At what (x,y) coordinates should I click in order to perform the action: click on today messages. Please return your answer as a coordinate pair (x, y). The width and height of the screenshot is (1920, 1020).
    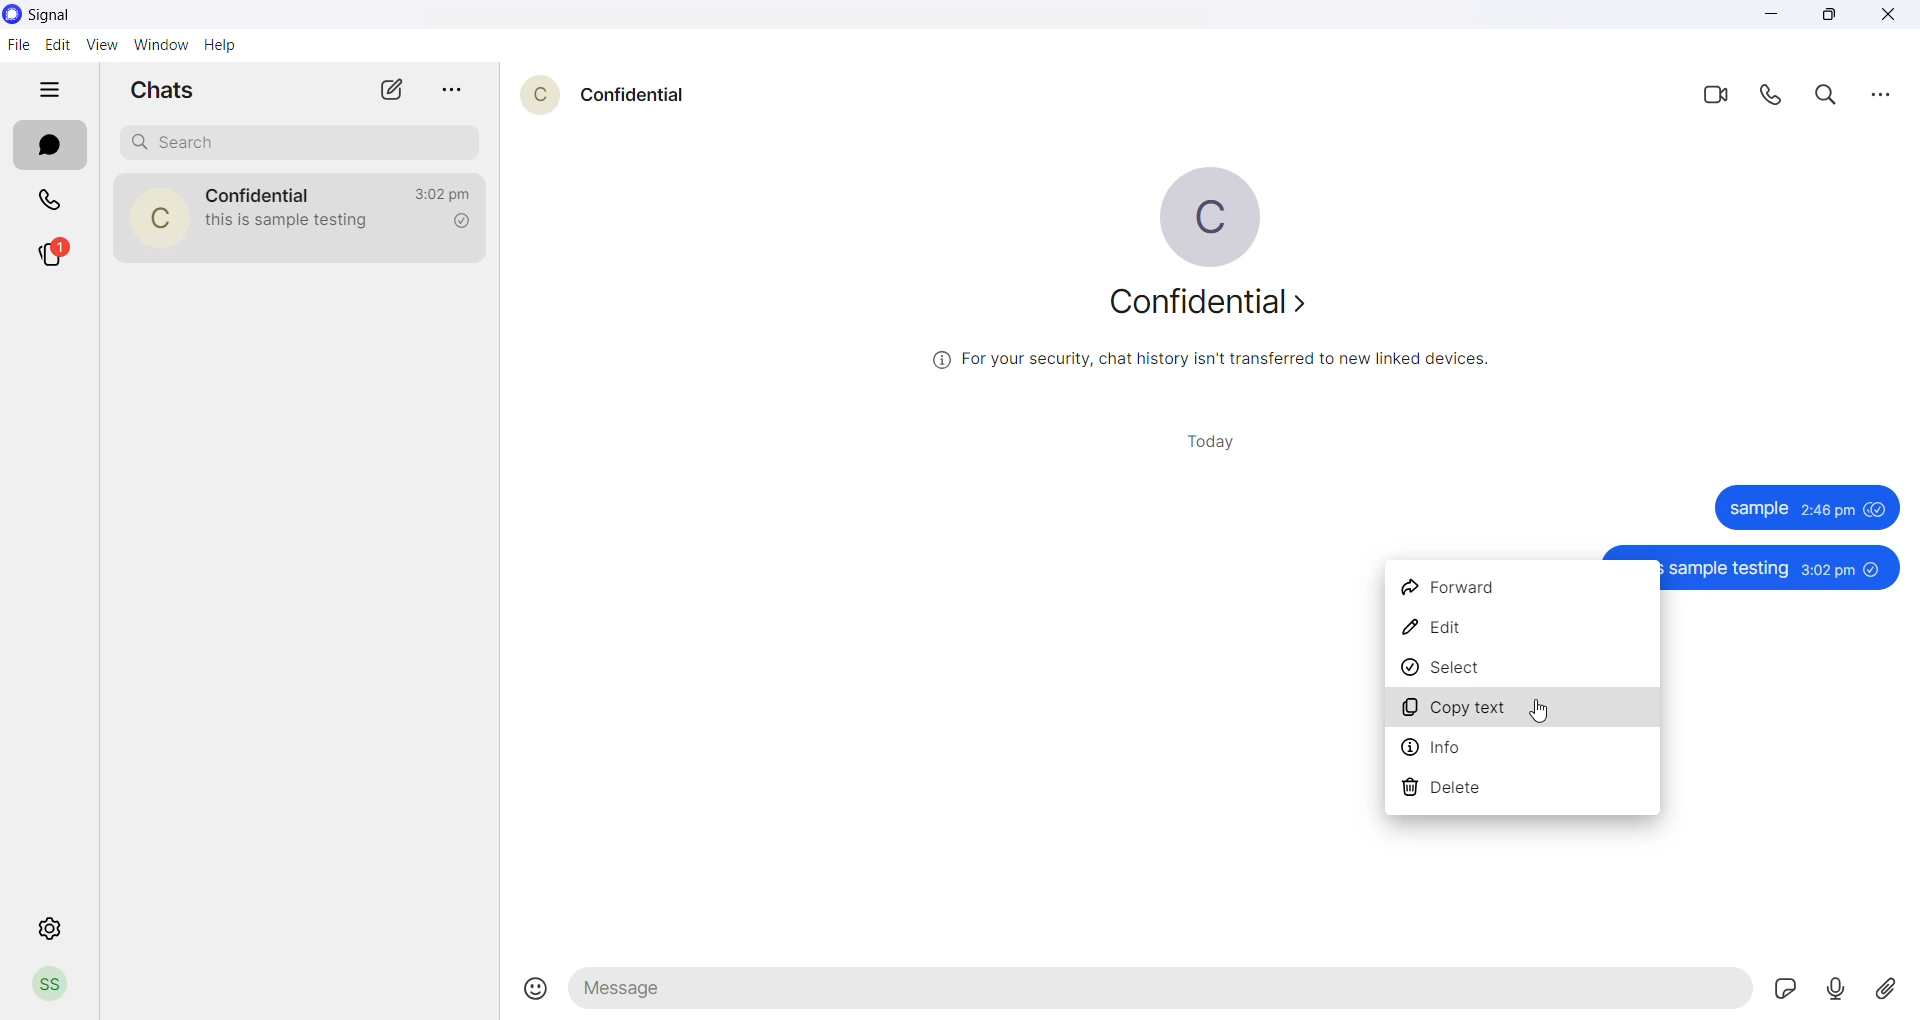
    Looking at the image, I should click on (1210, 443).